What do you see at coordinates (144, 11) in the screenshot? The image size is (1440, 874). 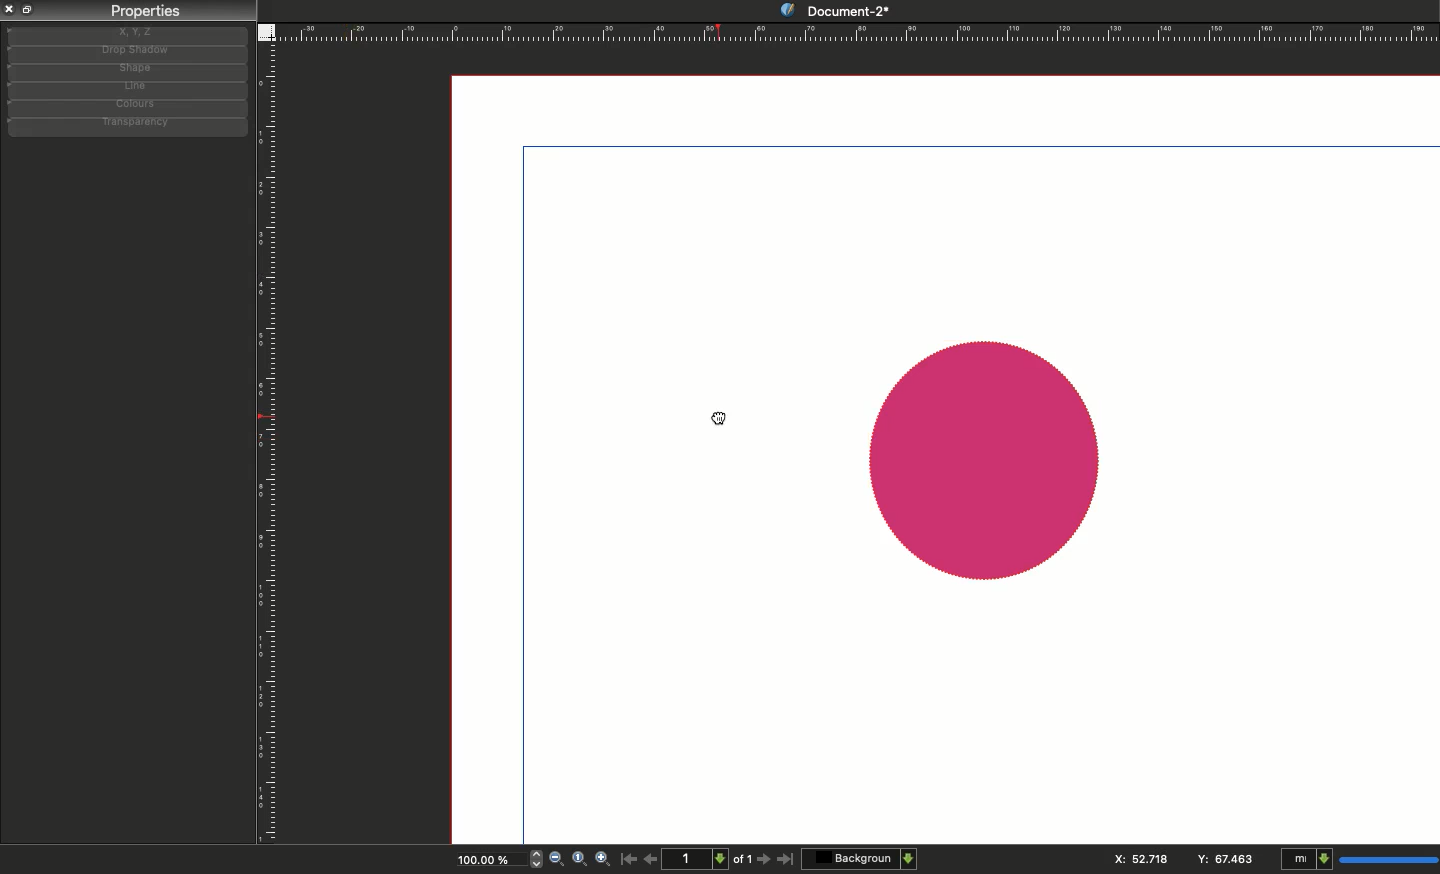 I see `Properties` at bounding box center [144, 11].